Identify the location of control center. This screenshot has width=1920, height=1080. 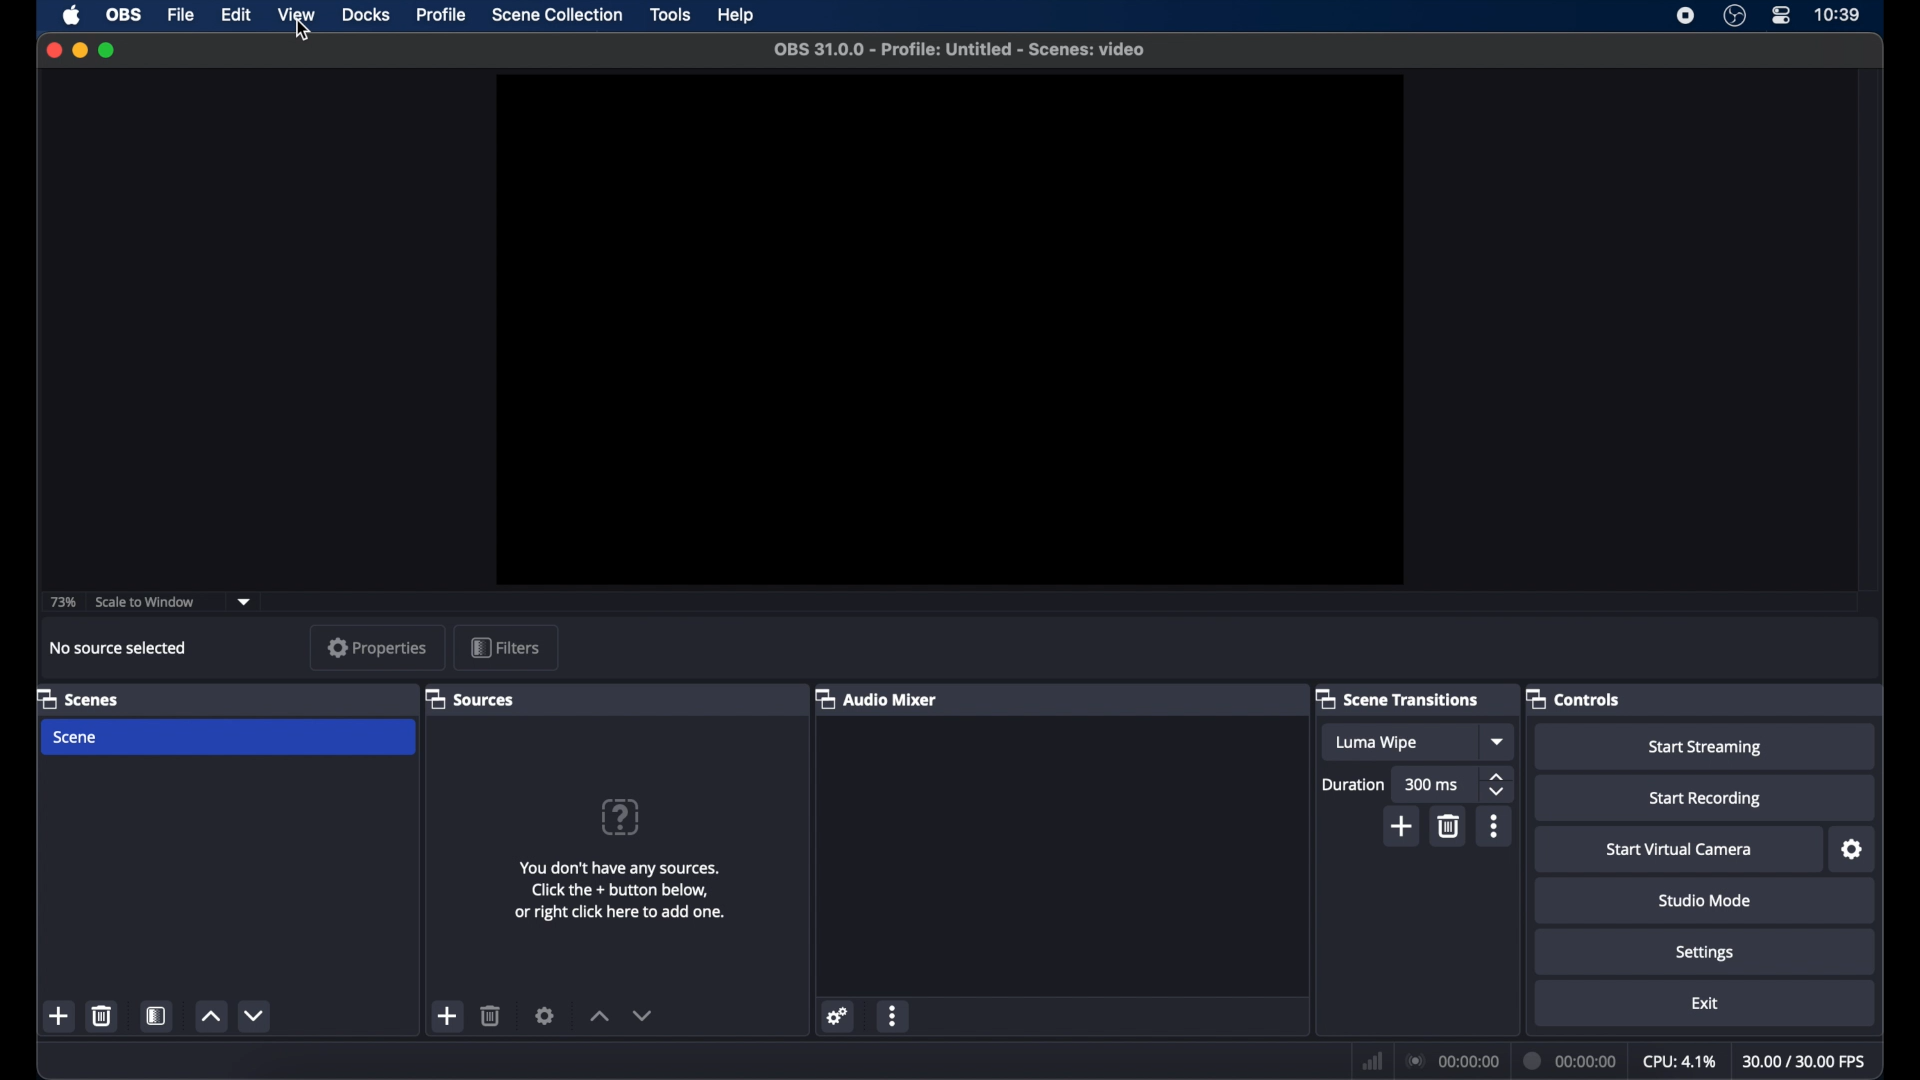
(1781, 16).